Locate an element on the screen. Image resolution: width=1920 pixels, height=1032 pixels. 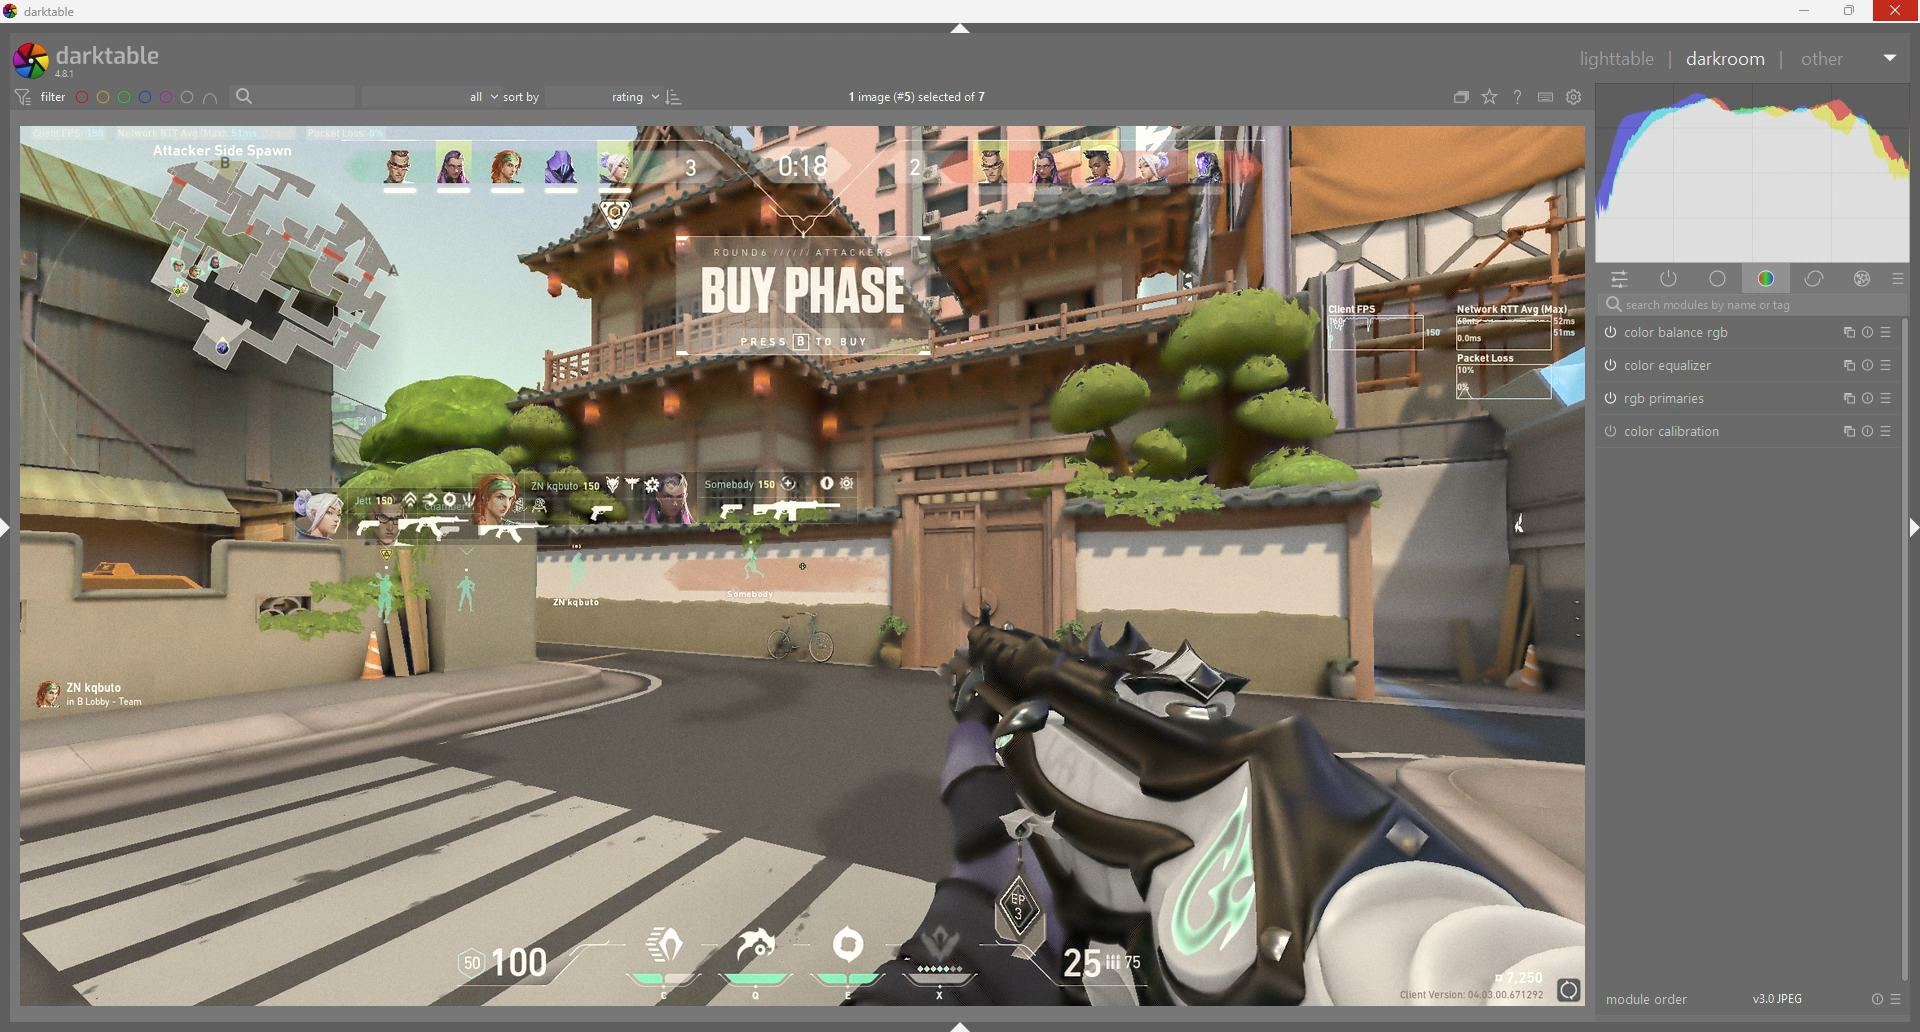
image is located at coordinates (805, 565).